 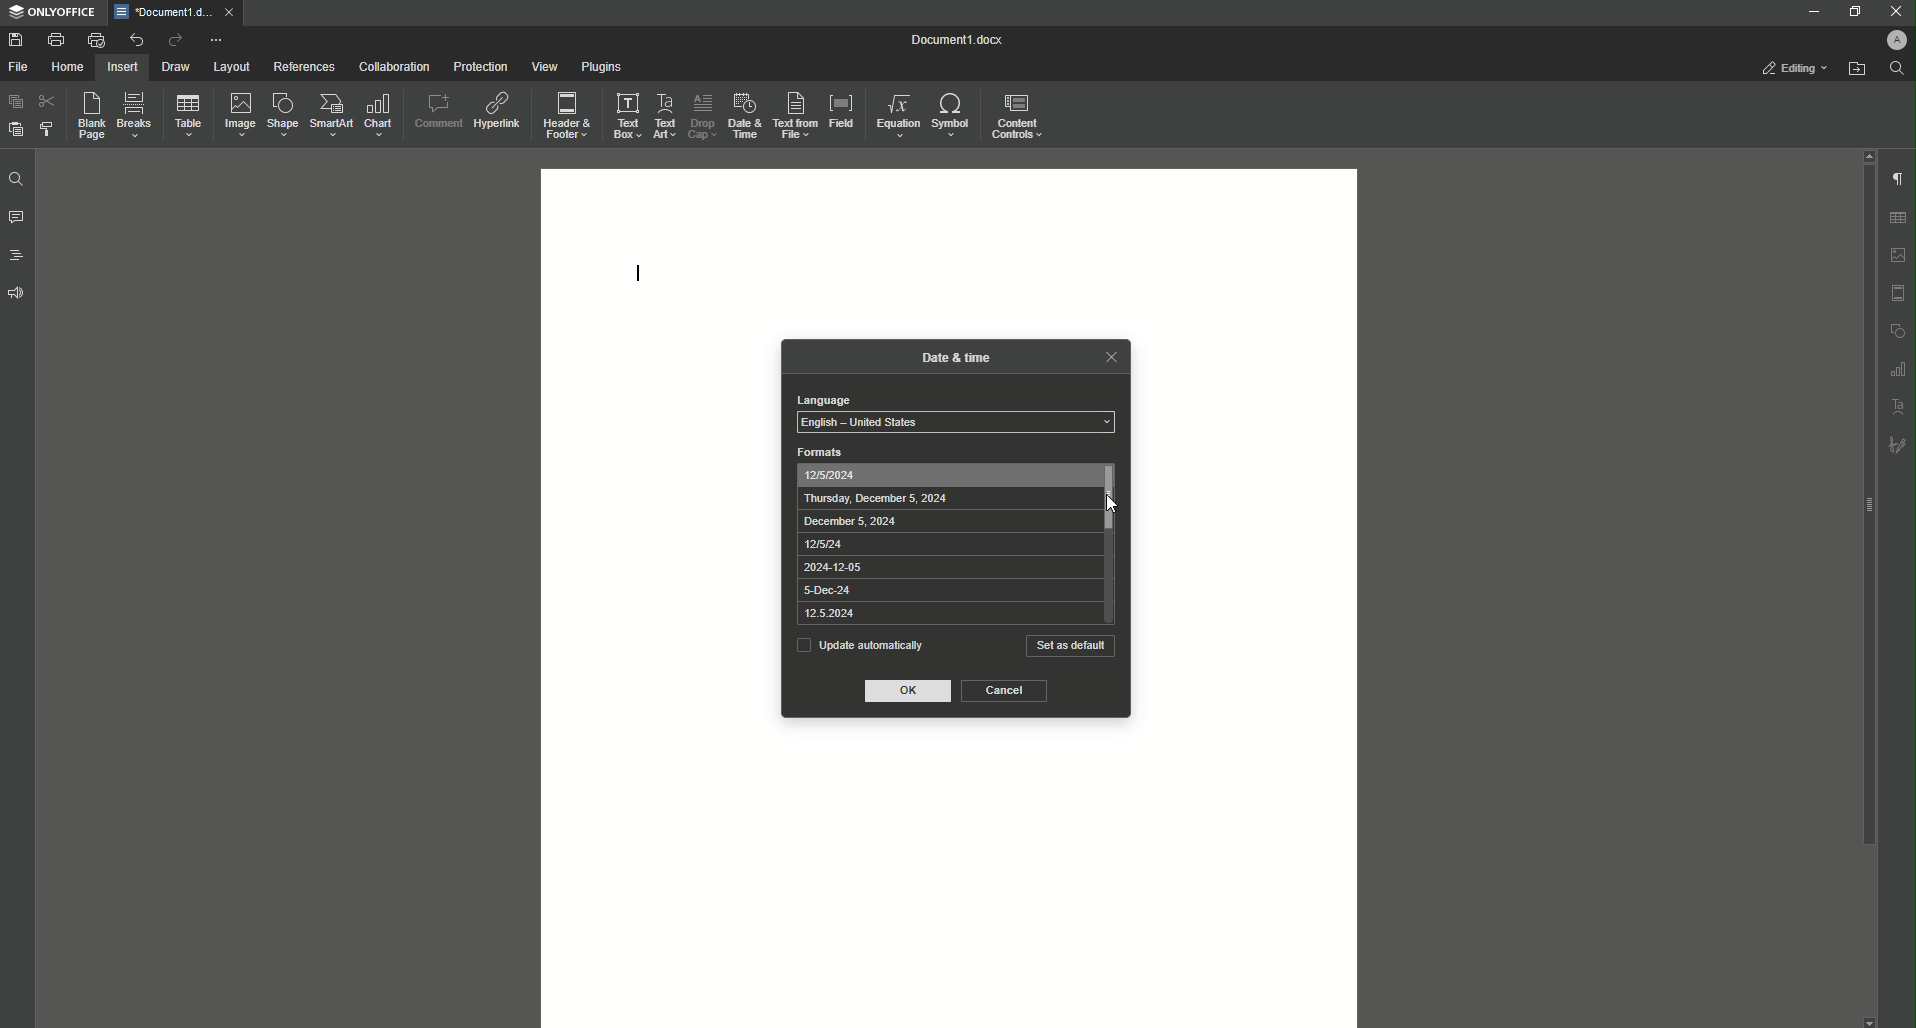 What do you see at coordinates (176, 66) in the screenshot?
I see `Draw` at bounding box center [176, 66].